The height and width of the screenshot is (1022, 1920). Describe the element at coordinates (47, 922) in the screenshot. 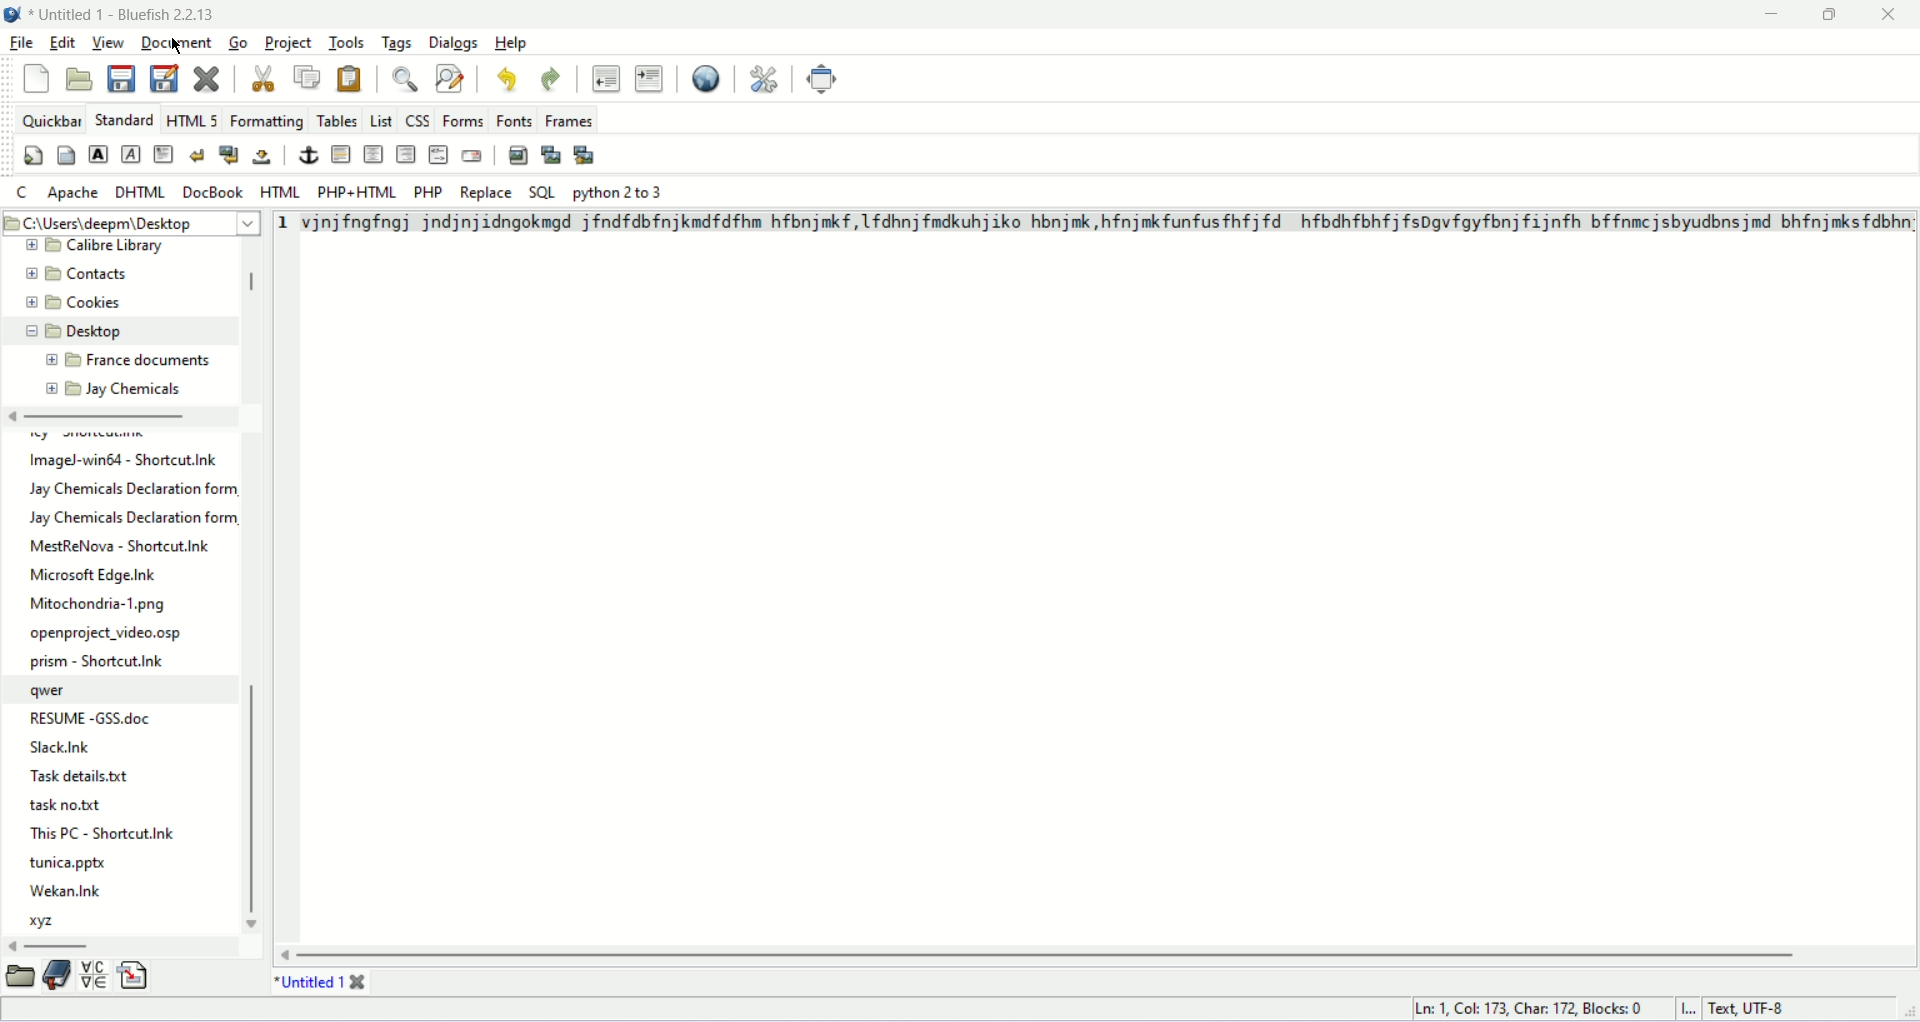

I see `xyz` at that location.